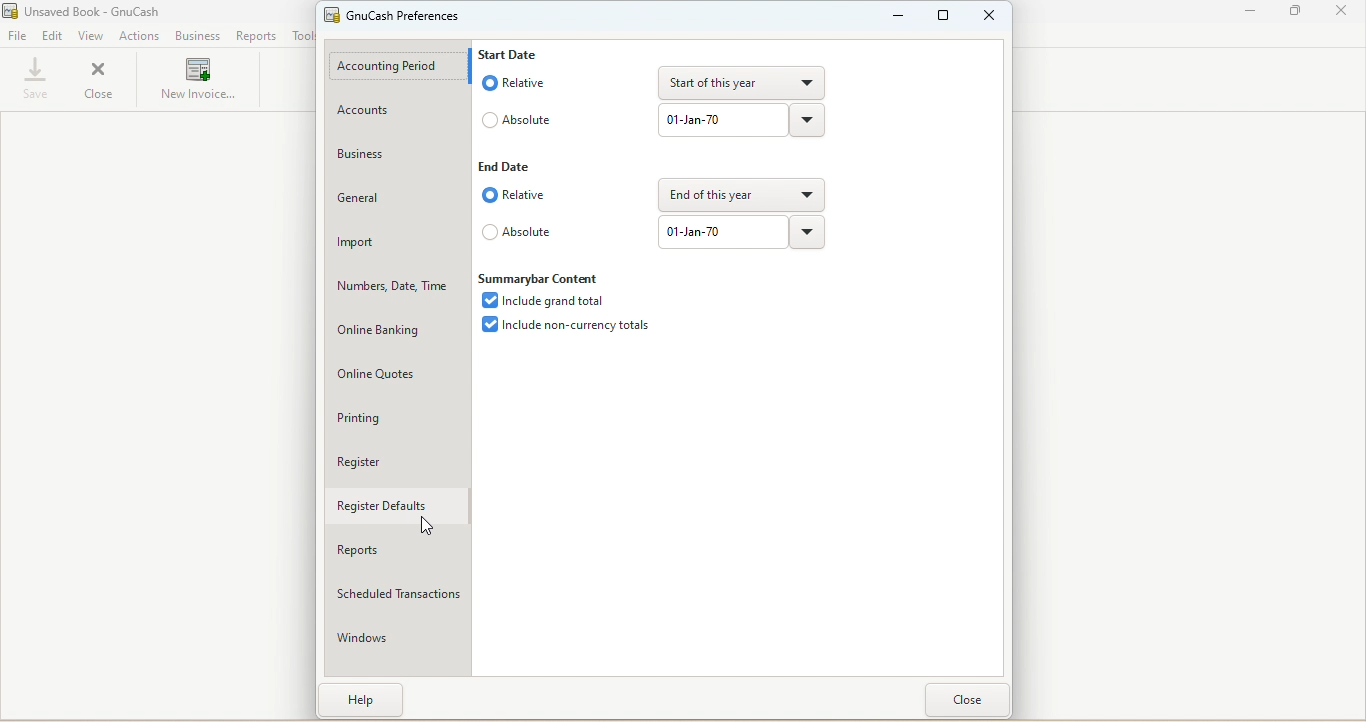 The height and width of the screenshot is (722, 1366). What do you see at coordinates (403, 109) in the screenshot?
I see `Accounts` at bounding box center [403, 109].